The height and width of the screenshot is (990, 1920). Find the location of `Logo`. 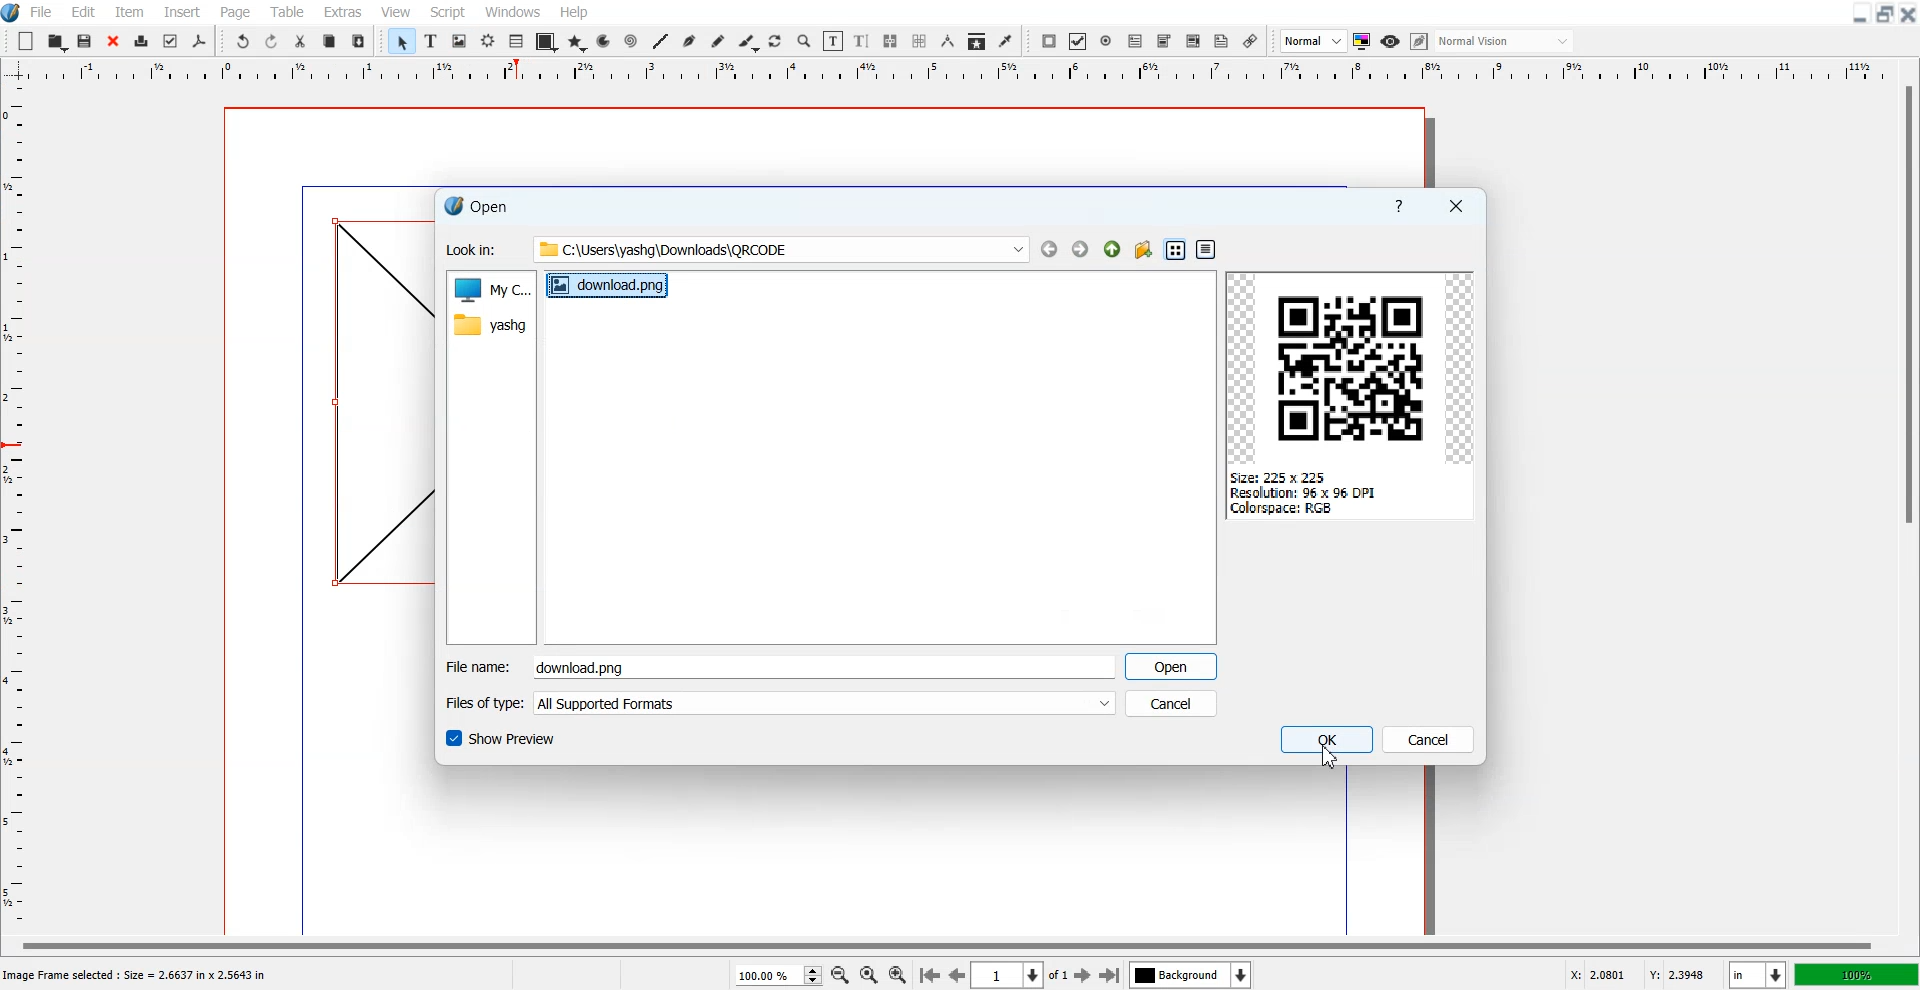

Logo is located at coordinates (12, 13).